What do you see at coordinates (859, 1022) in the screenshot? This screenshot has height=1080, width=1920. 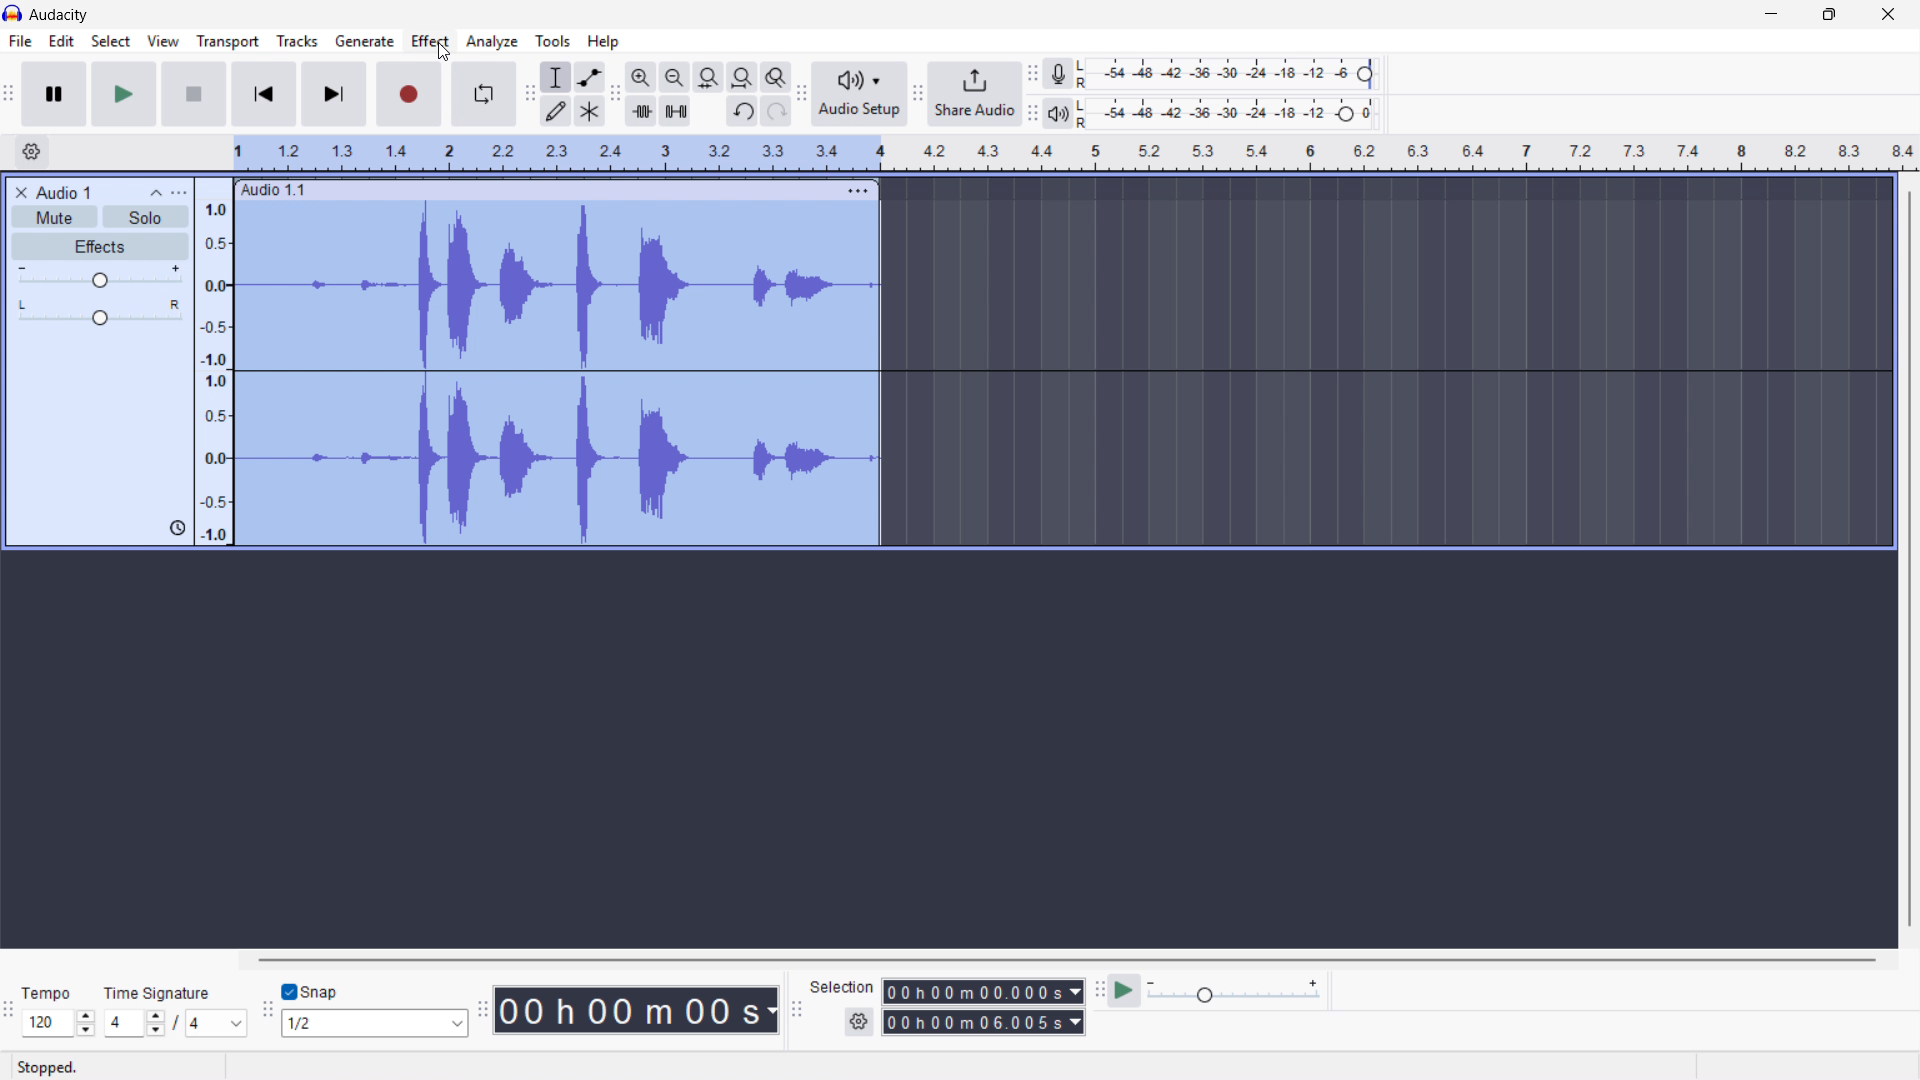 I see `Selection settings` at bounding box center [859, 1022].